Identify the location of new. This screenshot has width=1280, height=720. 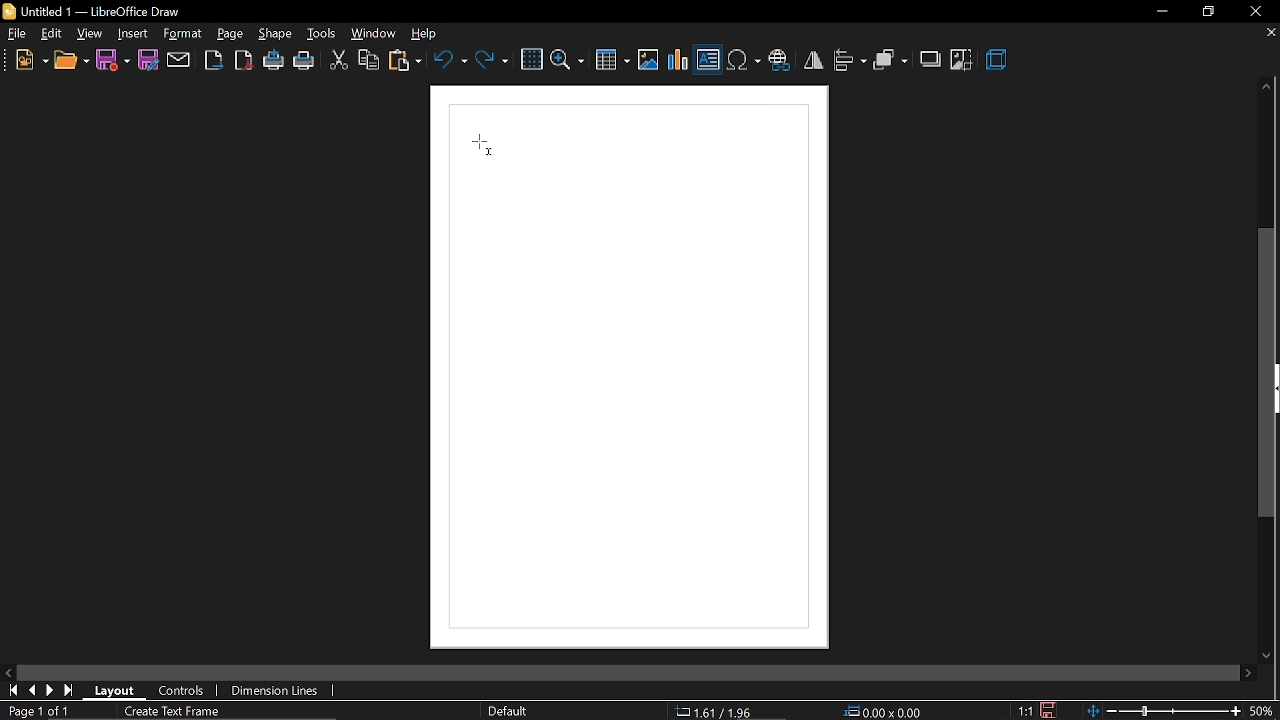
(31, 62).